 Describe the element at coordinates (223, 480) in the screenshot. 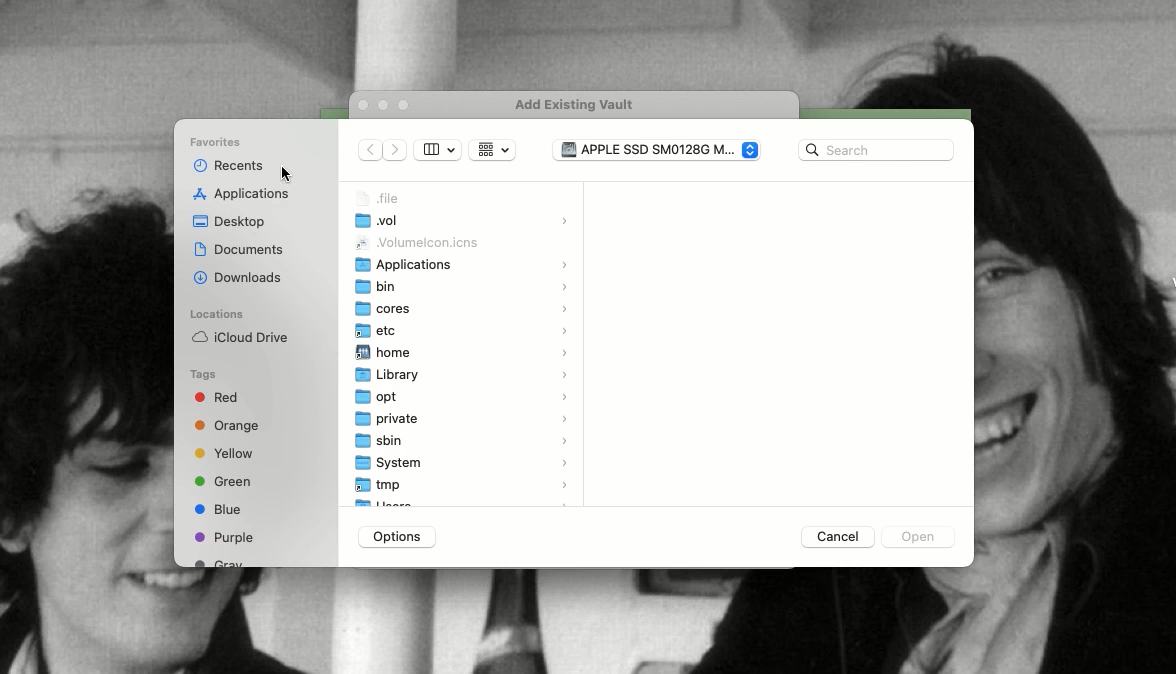

I see `Green` at that location.